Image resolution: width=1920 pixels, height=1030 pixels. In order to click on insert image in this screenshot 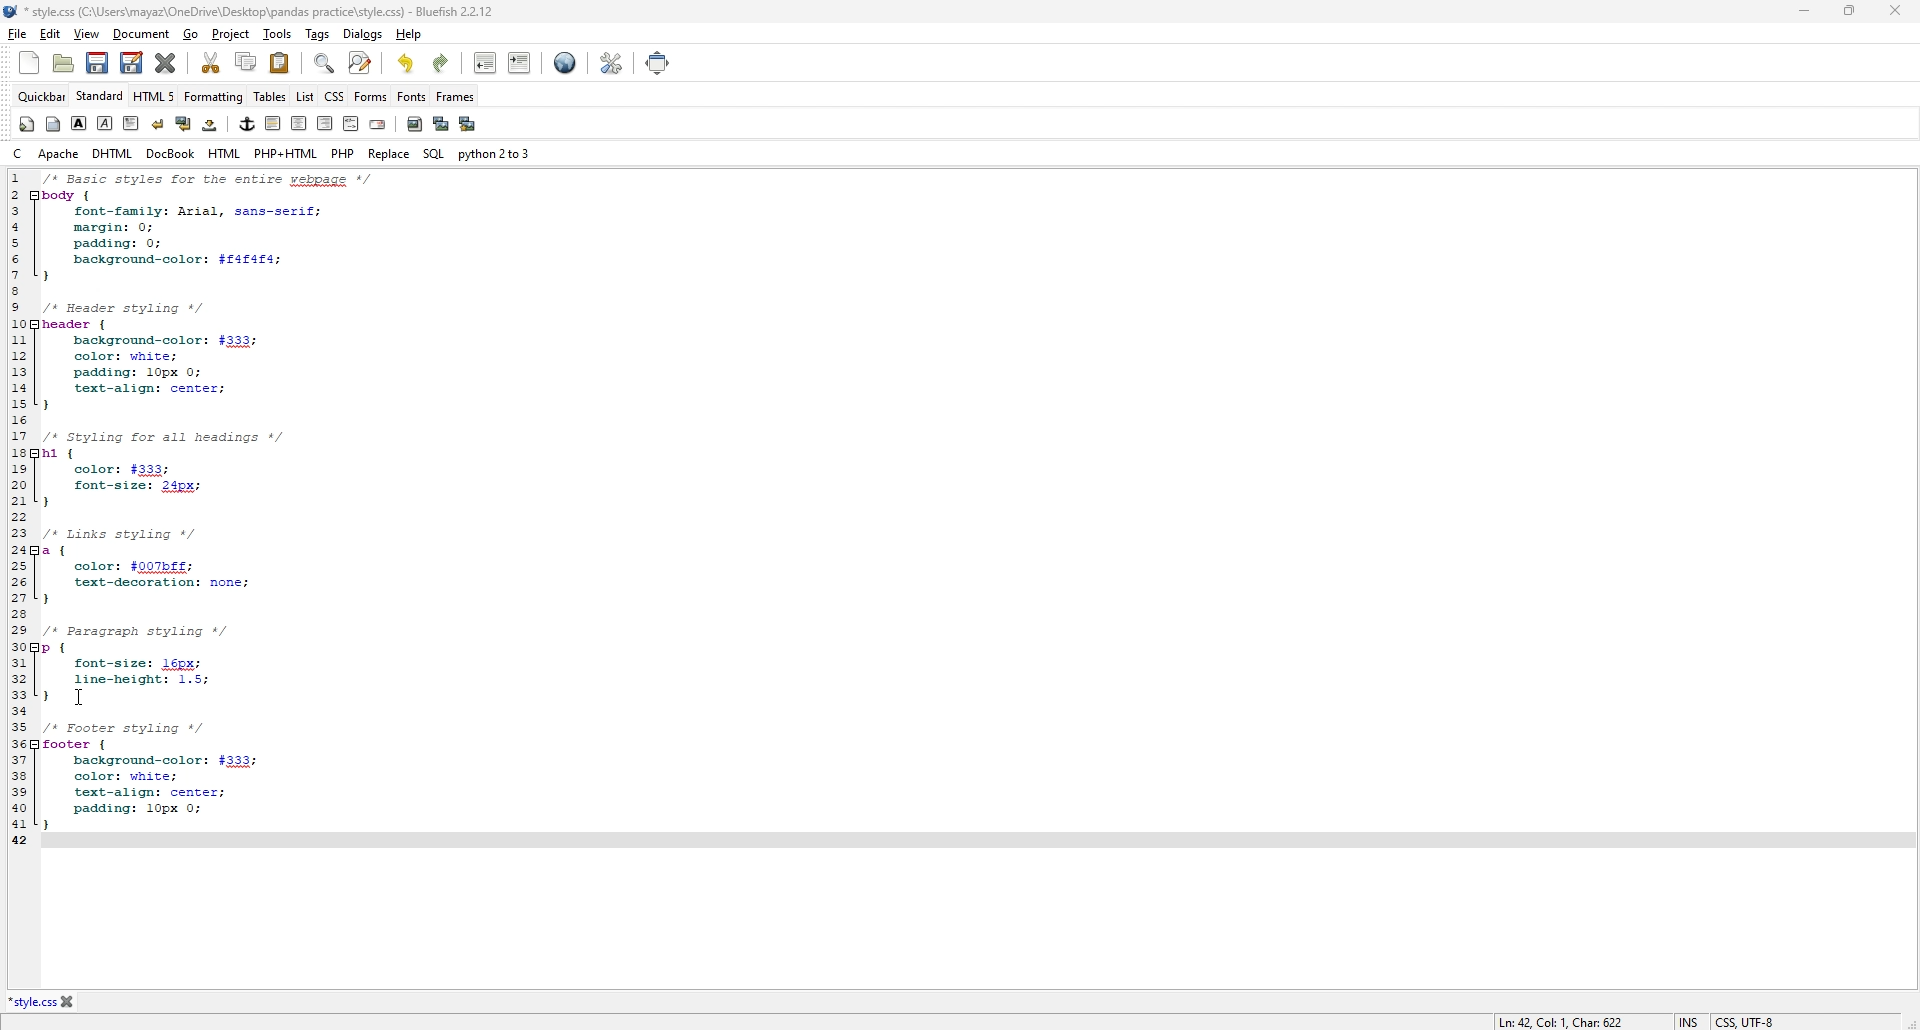, I will do `click(417, 124)`.